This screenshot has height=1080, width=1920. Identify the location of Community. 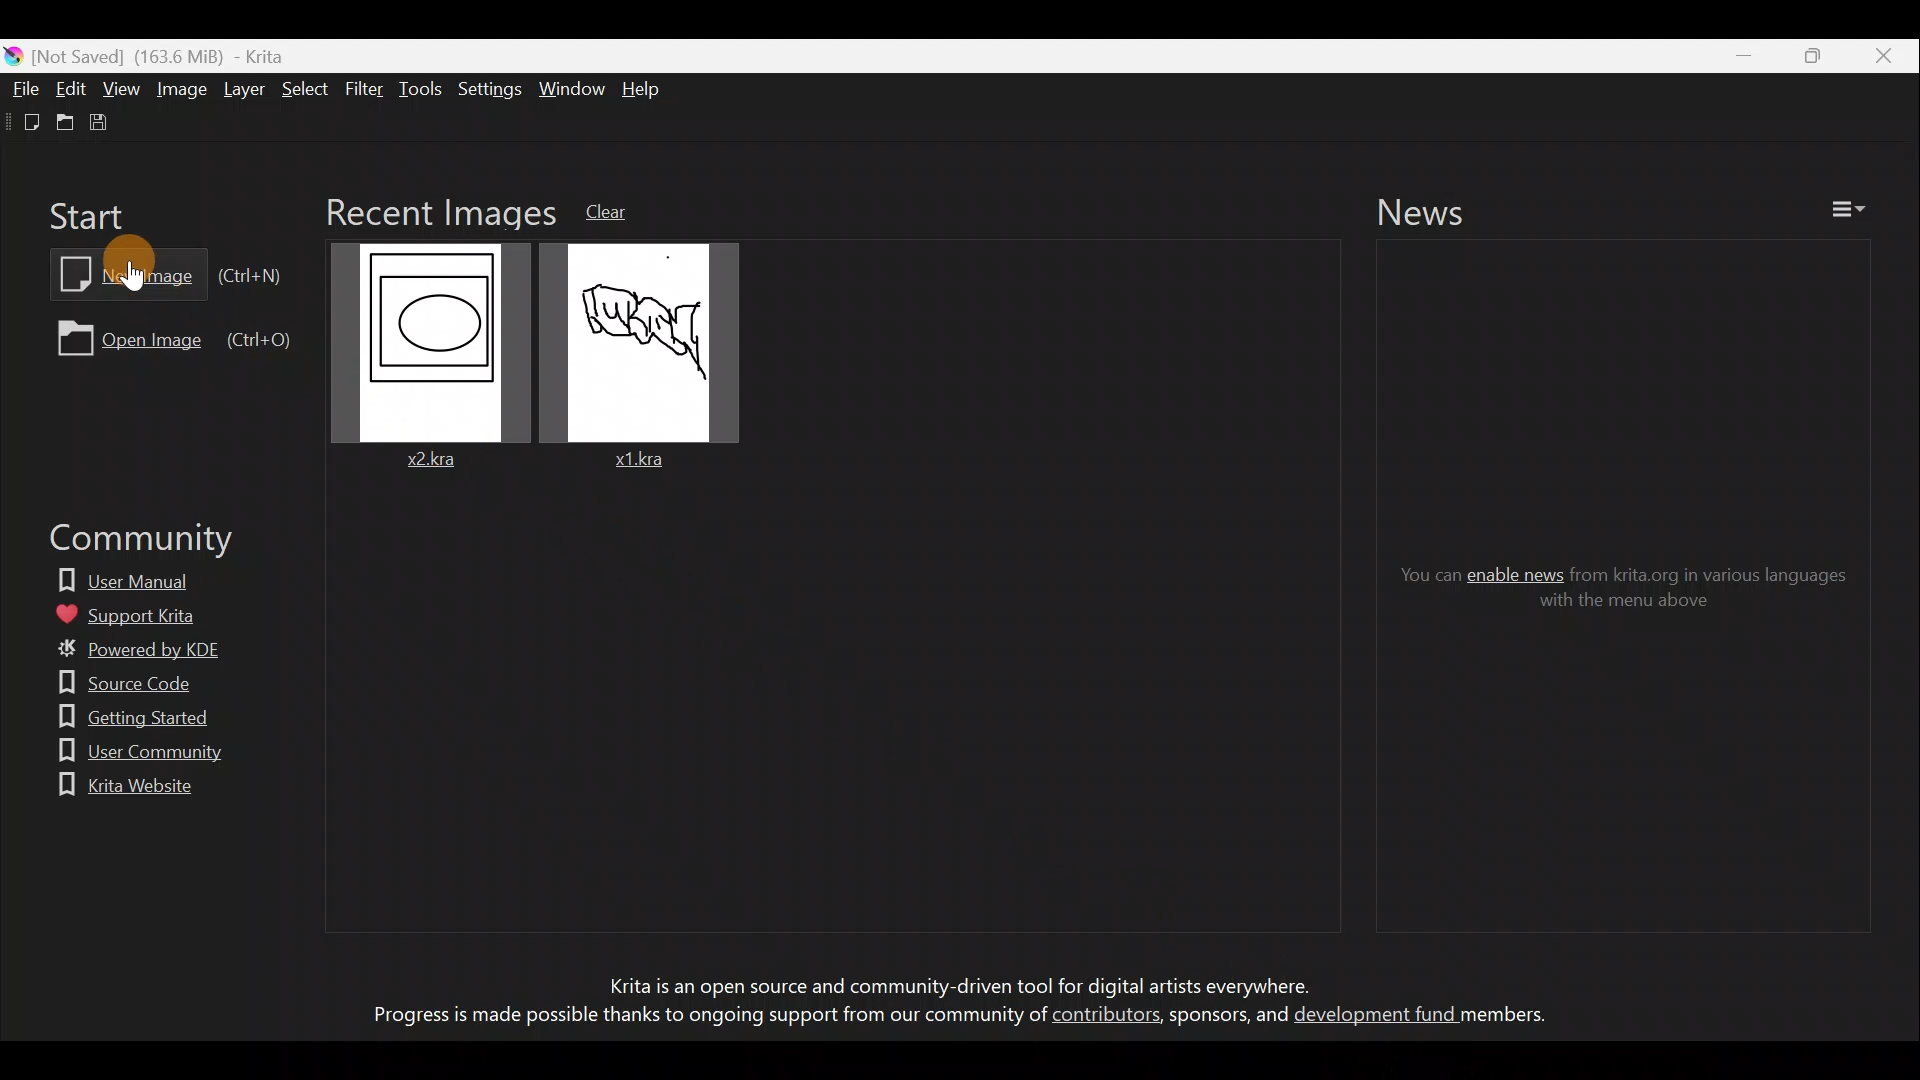
(130, 542).